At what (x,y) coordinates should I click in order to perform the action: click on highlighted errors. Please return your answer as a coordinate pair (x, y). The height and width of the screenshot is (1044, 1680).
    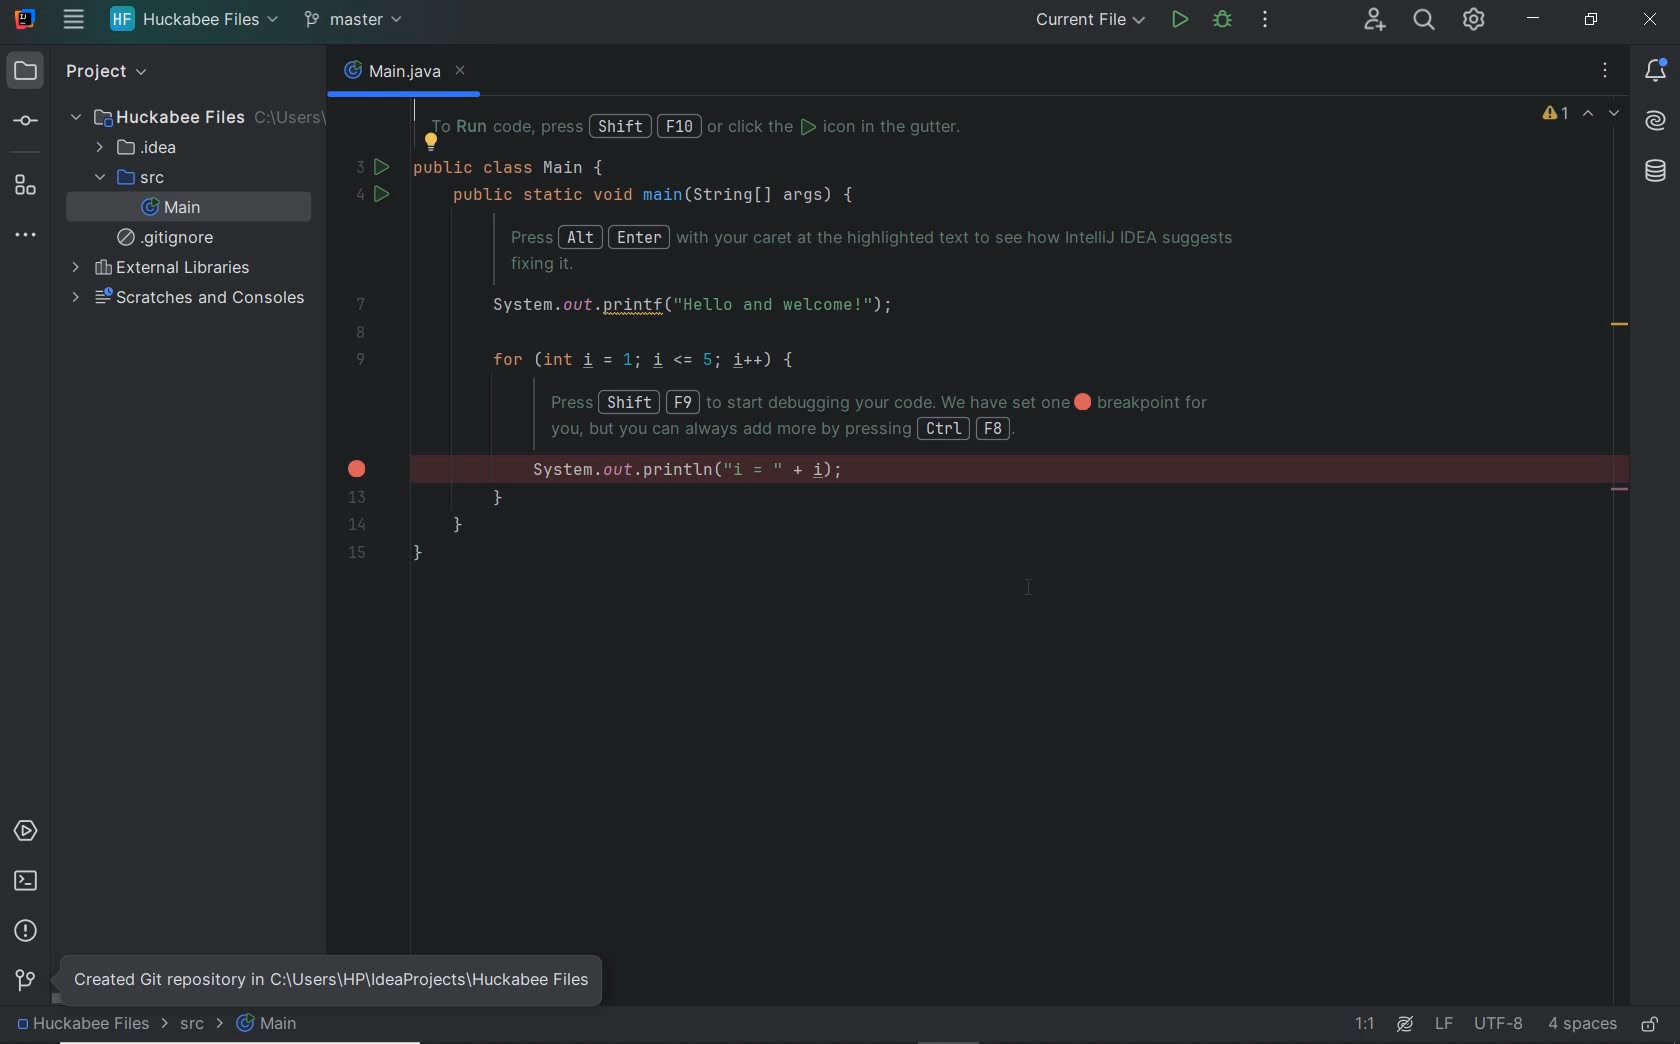
    Looking at the image, I should click on (1604, 115).